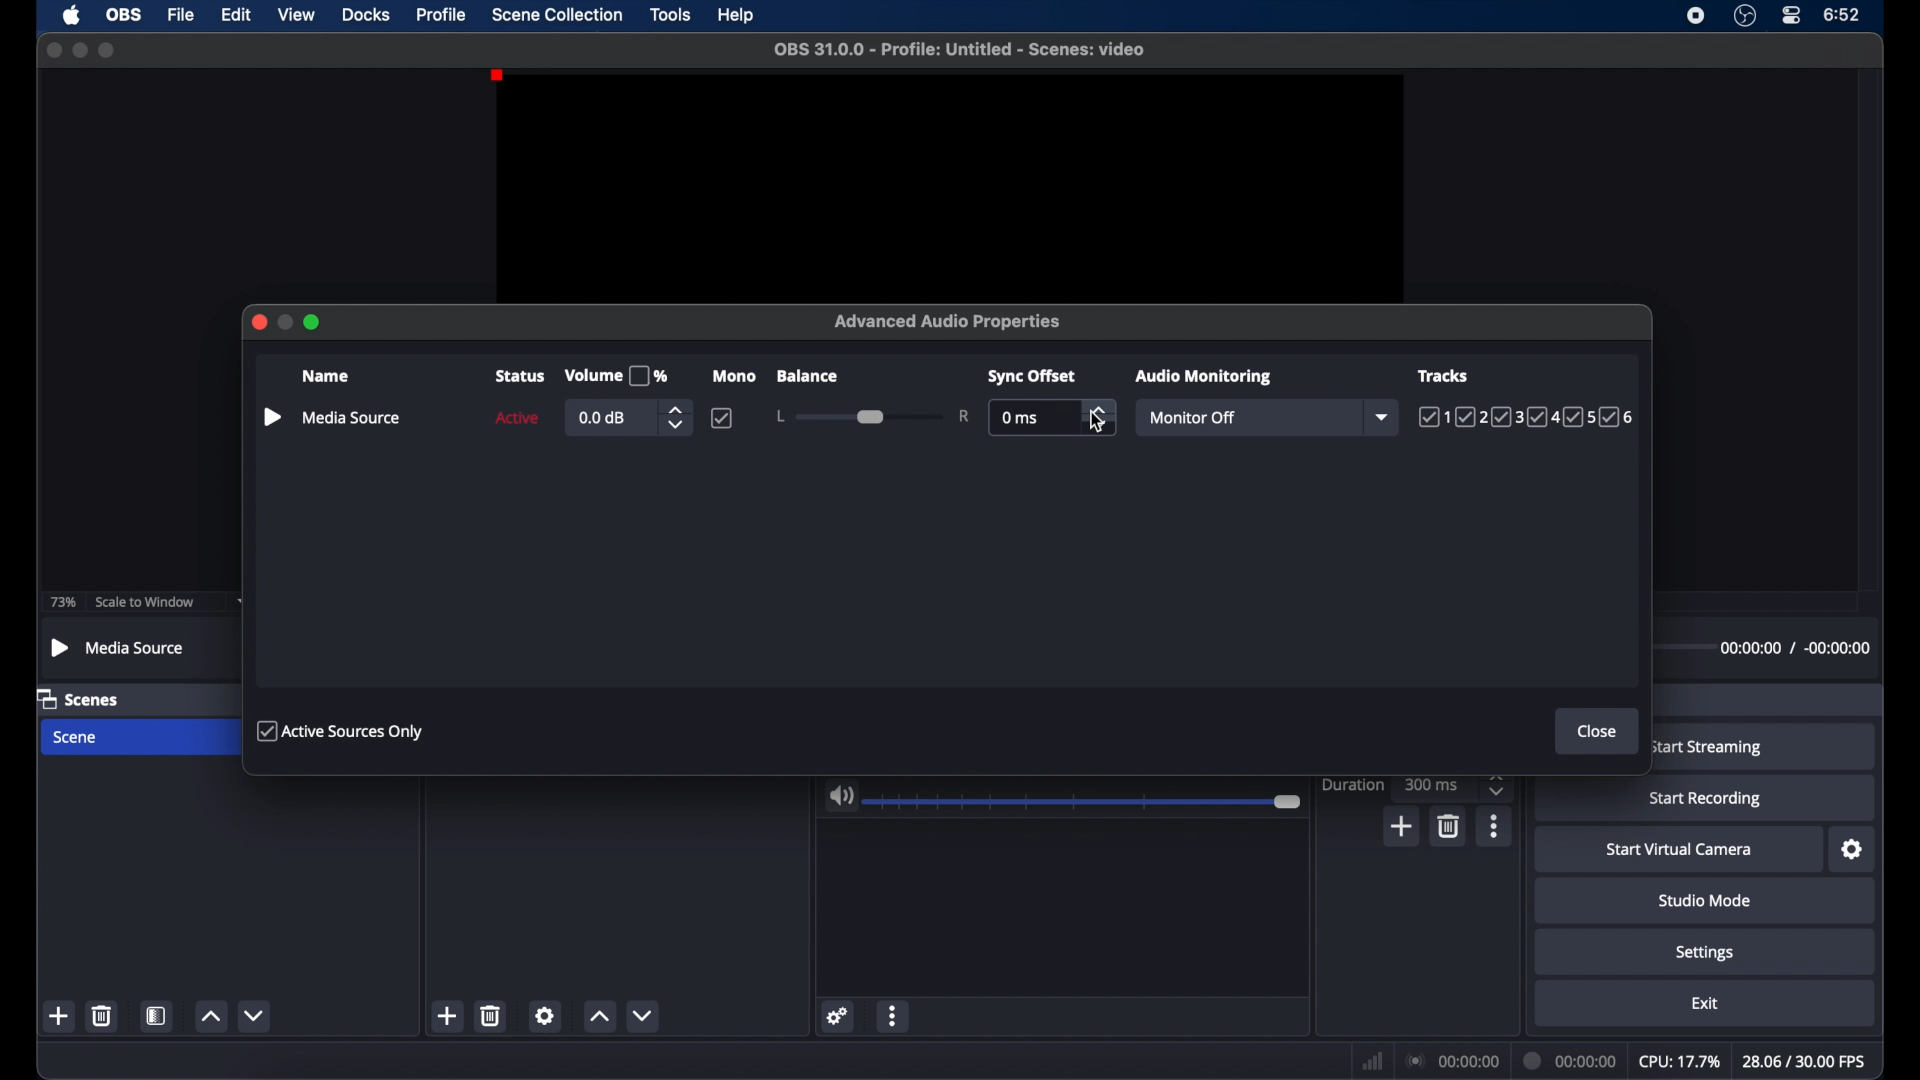  Describe the element at coordinates (961, 49) in the screenshot. I see `filename` at that location.